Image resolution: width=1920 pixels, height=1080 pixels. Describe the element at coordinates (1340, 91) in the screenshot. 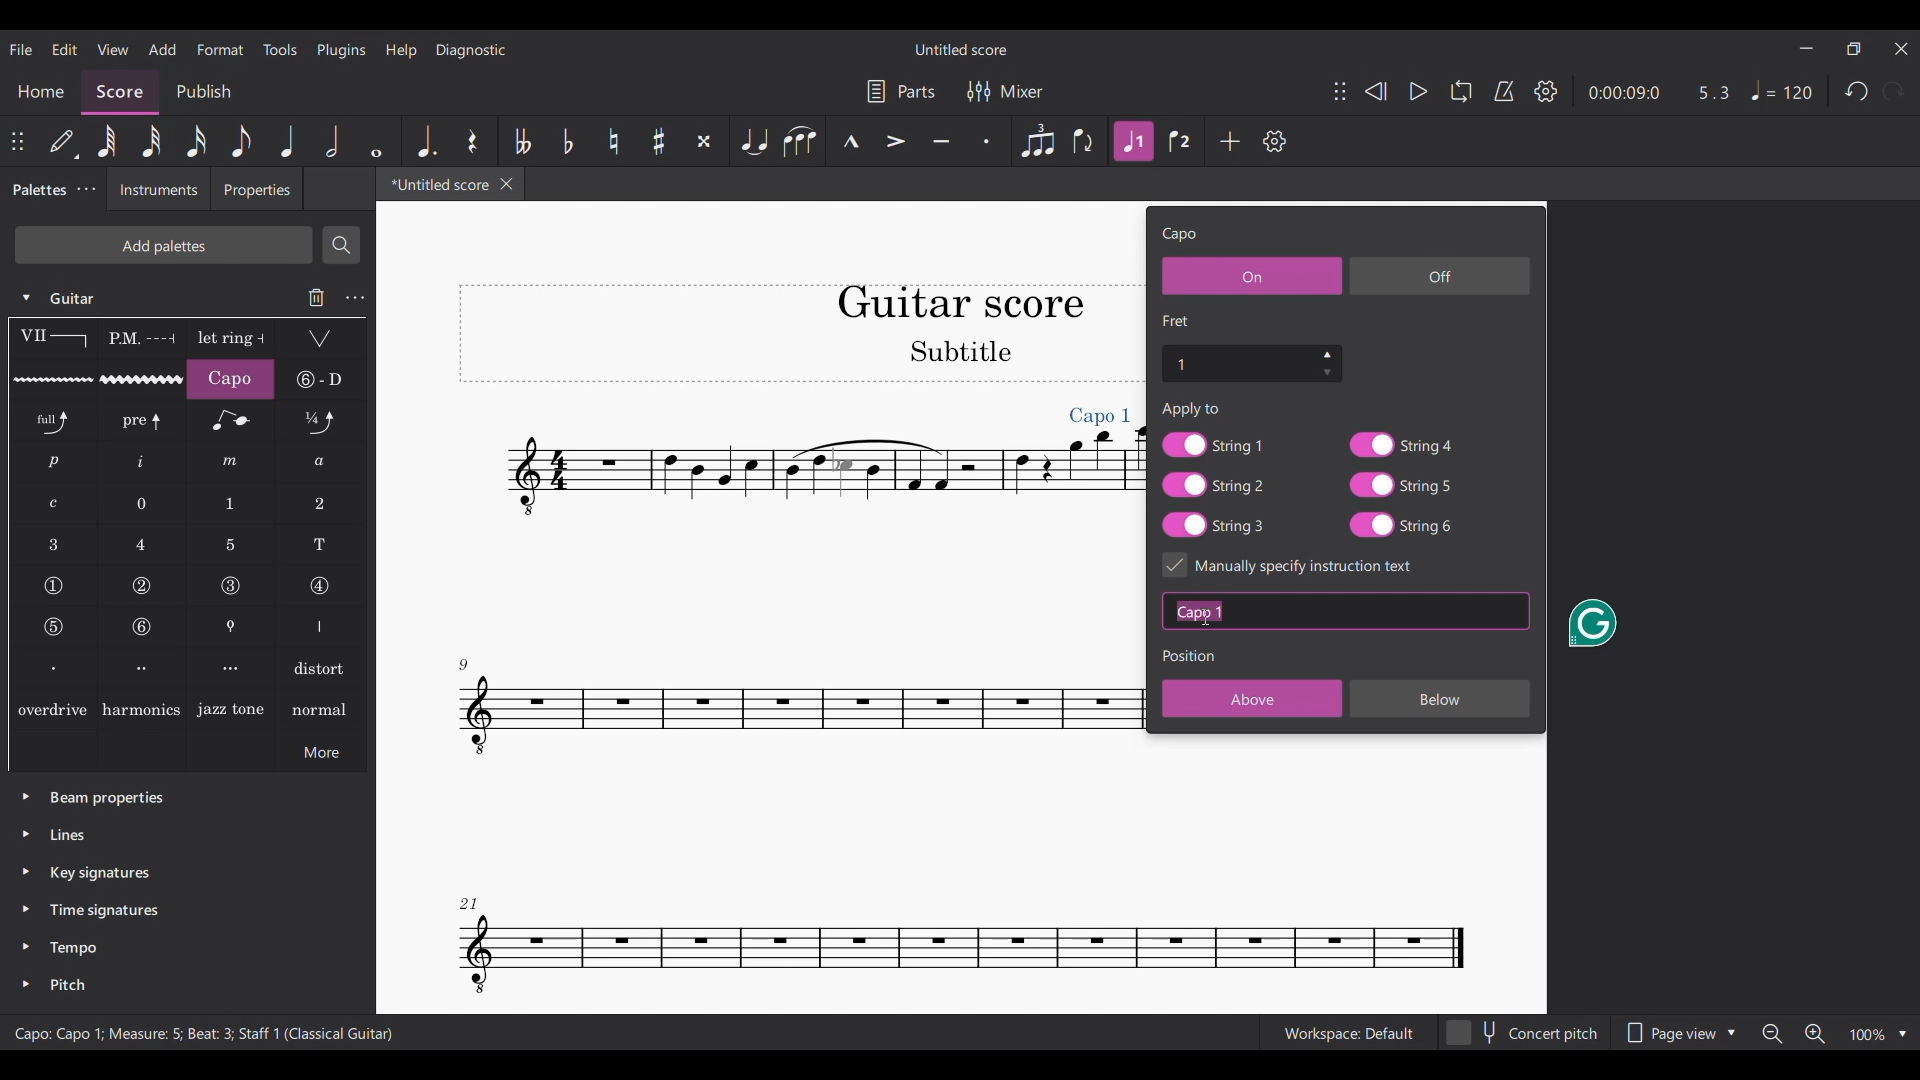

I see `Change position` at that location.